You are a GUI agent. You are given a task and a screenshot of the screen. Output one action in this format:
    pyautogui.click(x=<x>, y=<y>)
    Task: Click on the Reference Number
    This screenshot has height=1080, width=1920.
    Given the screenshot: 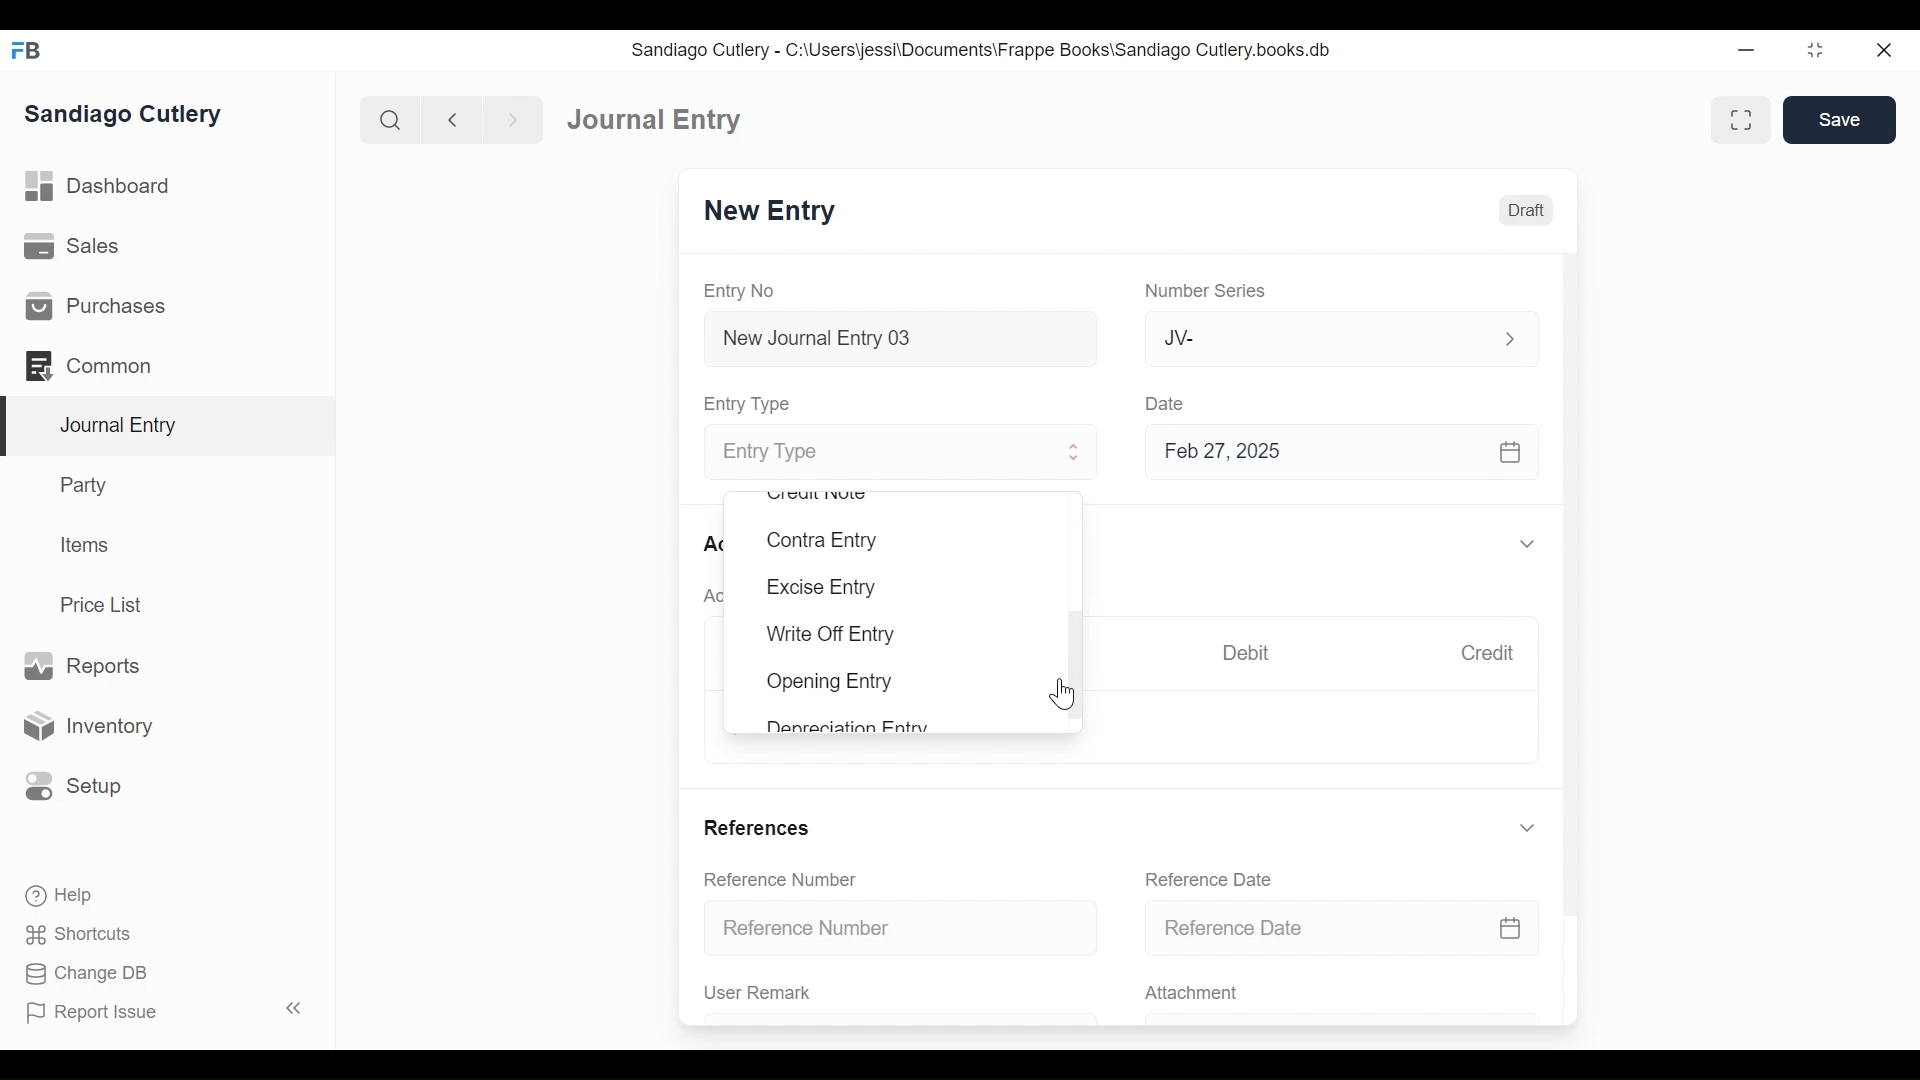 What is the action you would take?
    pyautogui.click(x=781, y=880)
    